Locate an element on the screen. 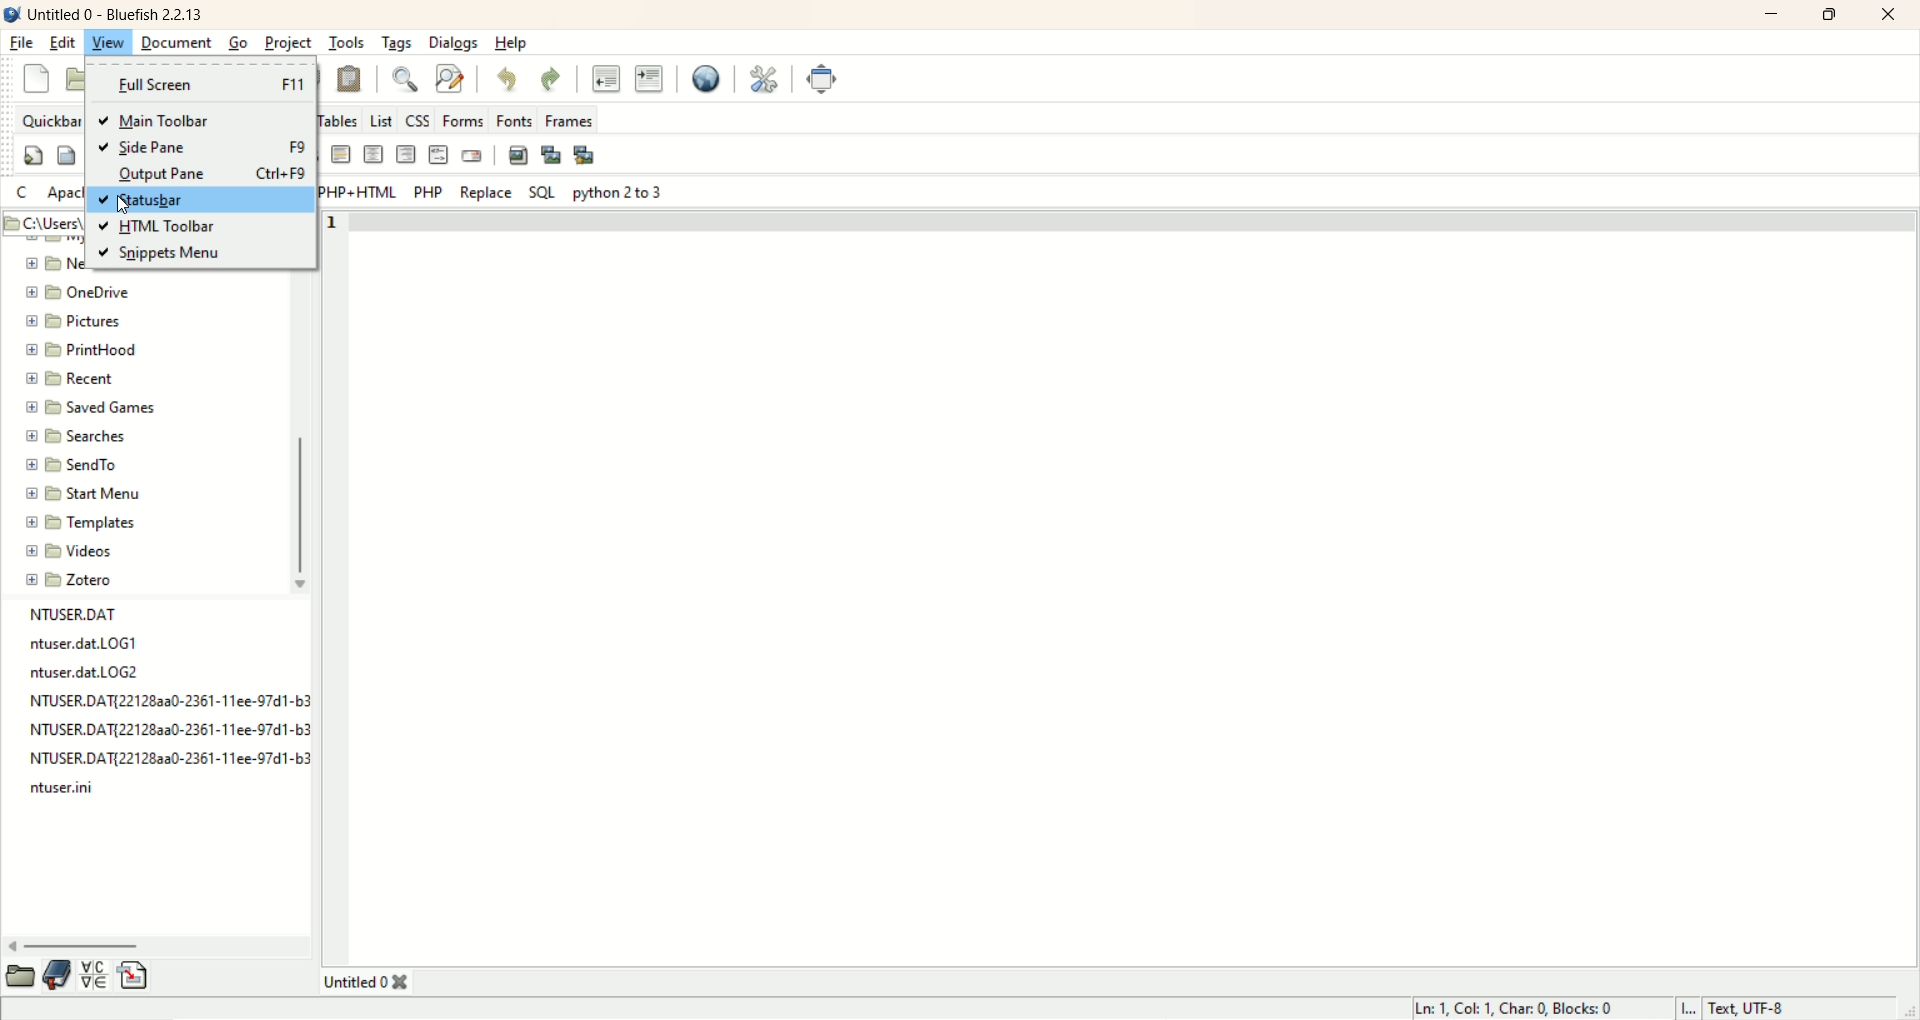  SQL is located at coordinates (543, 191).